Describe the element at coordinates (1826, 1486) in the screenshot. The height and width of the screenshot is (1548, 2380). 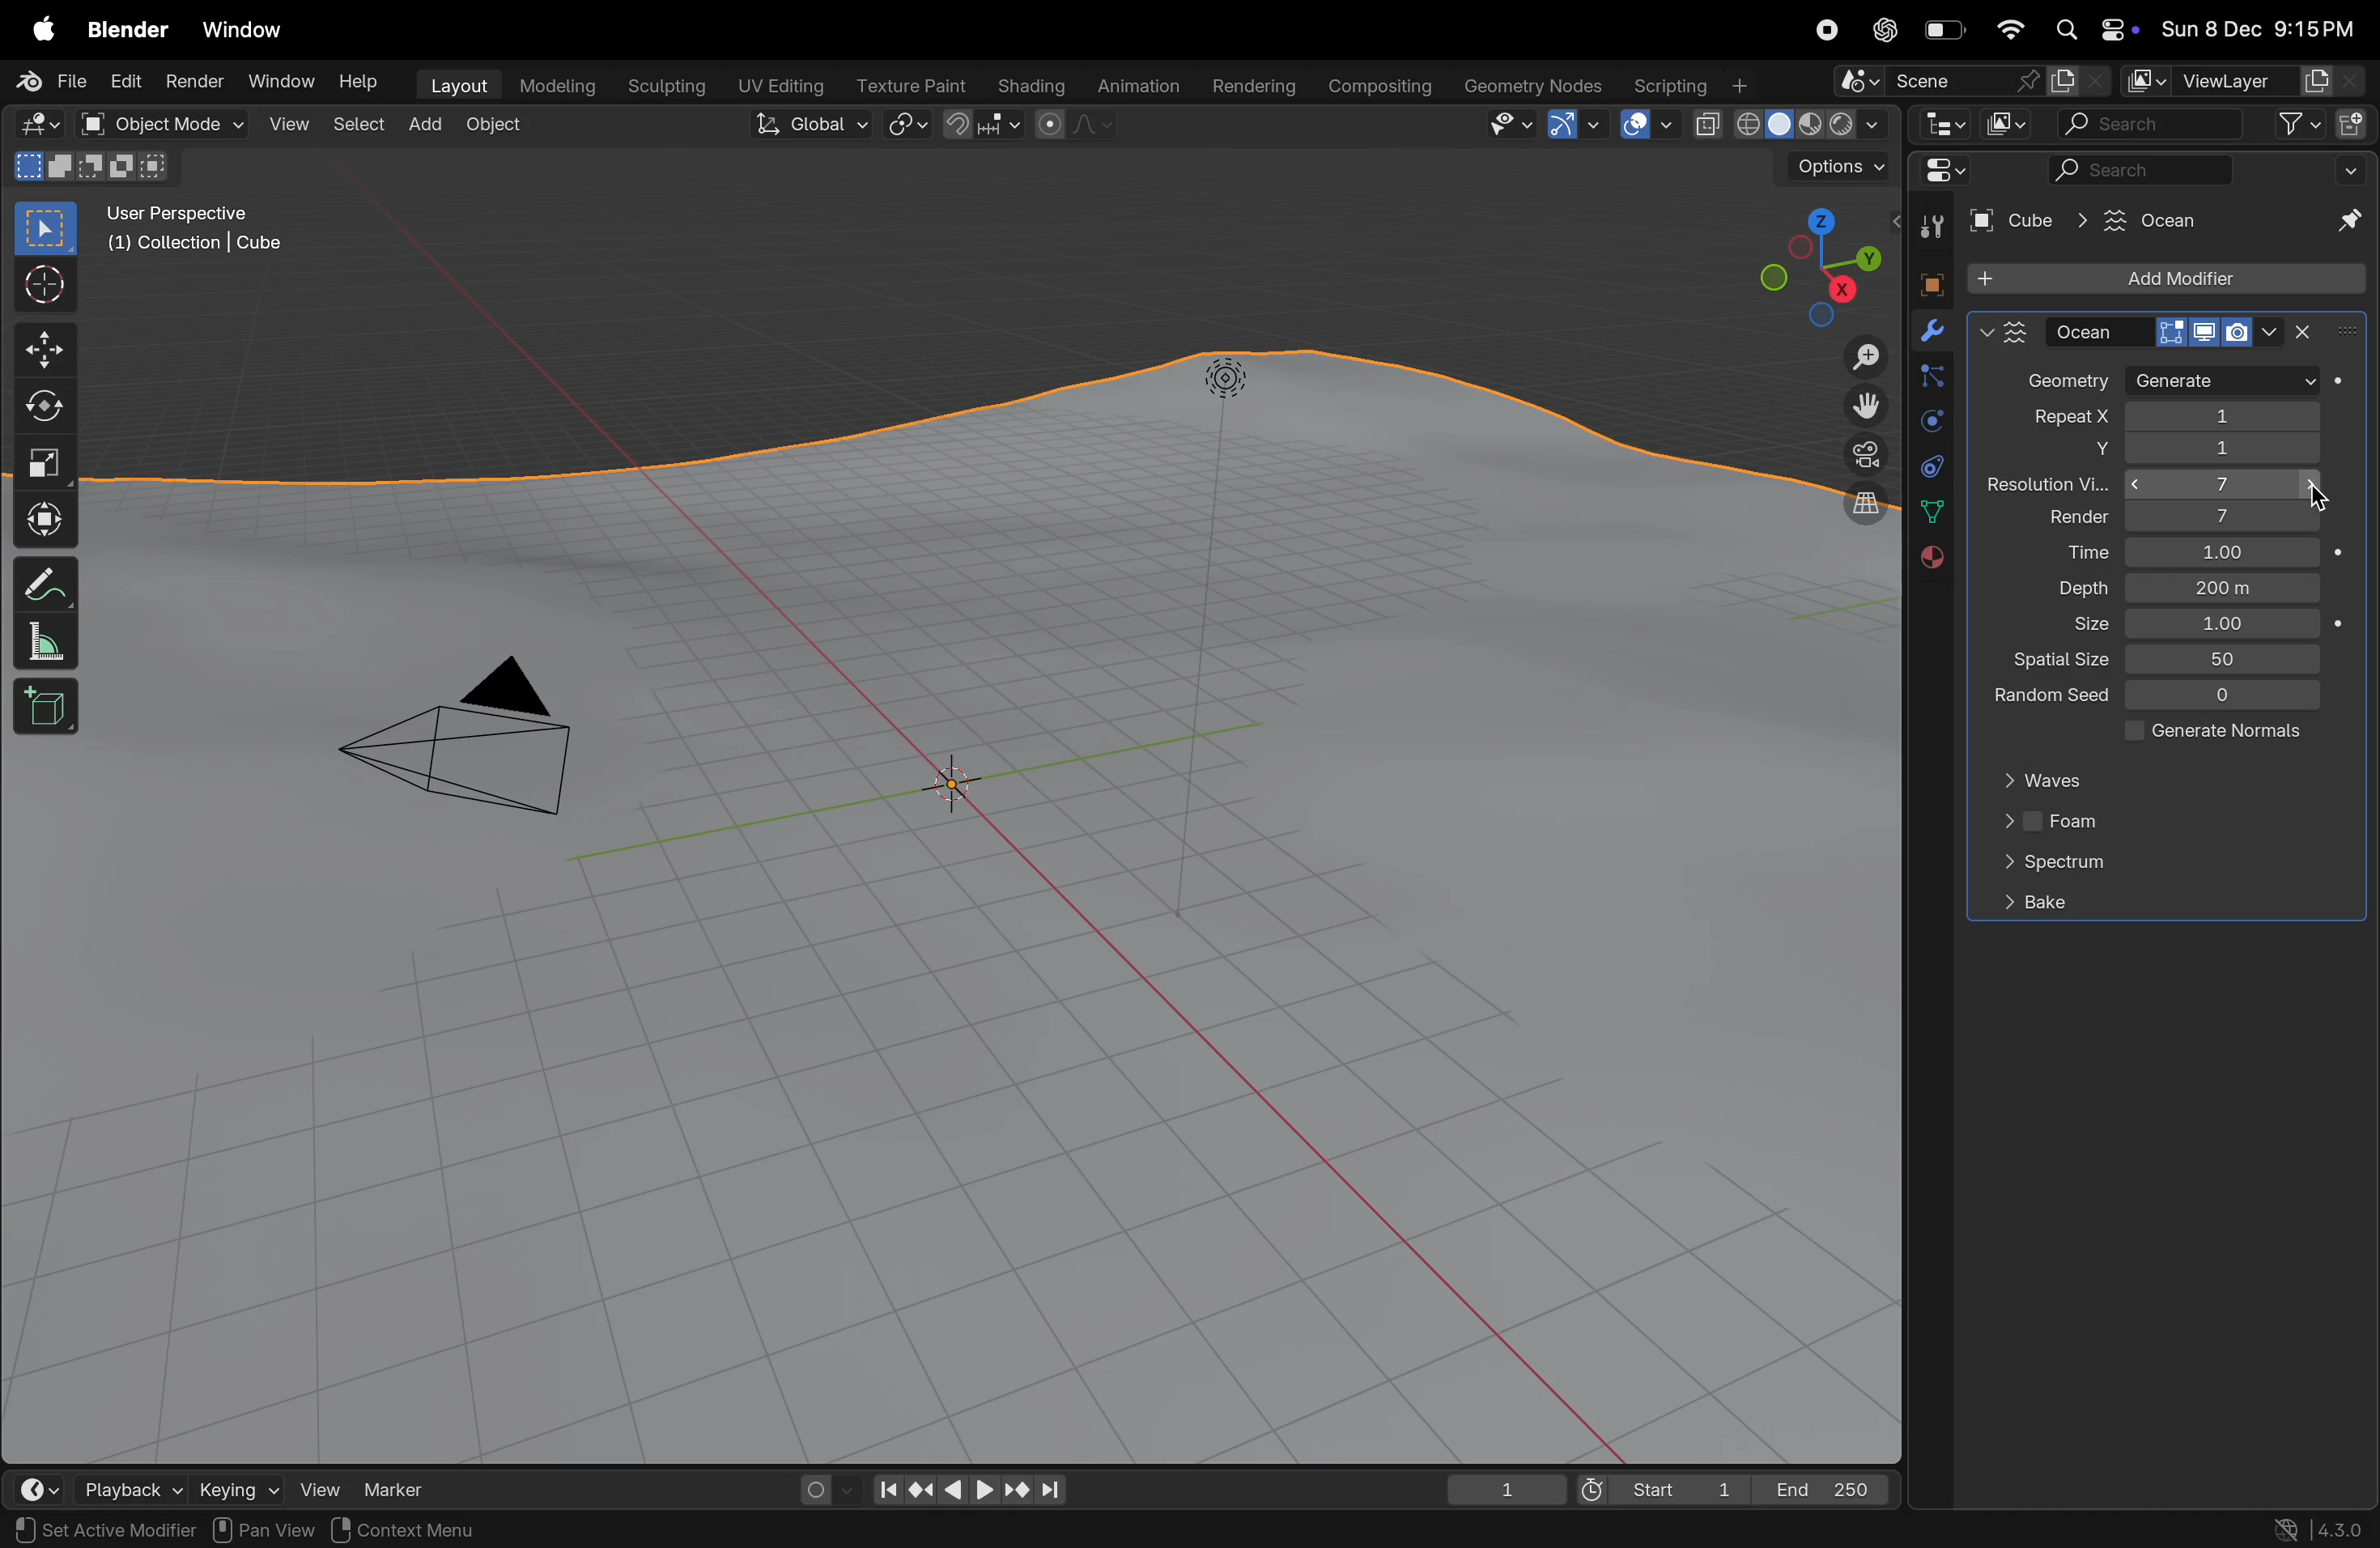
I see `end 250` at that location.